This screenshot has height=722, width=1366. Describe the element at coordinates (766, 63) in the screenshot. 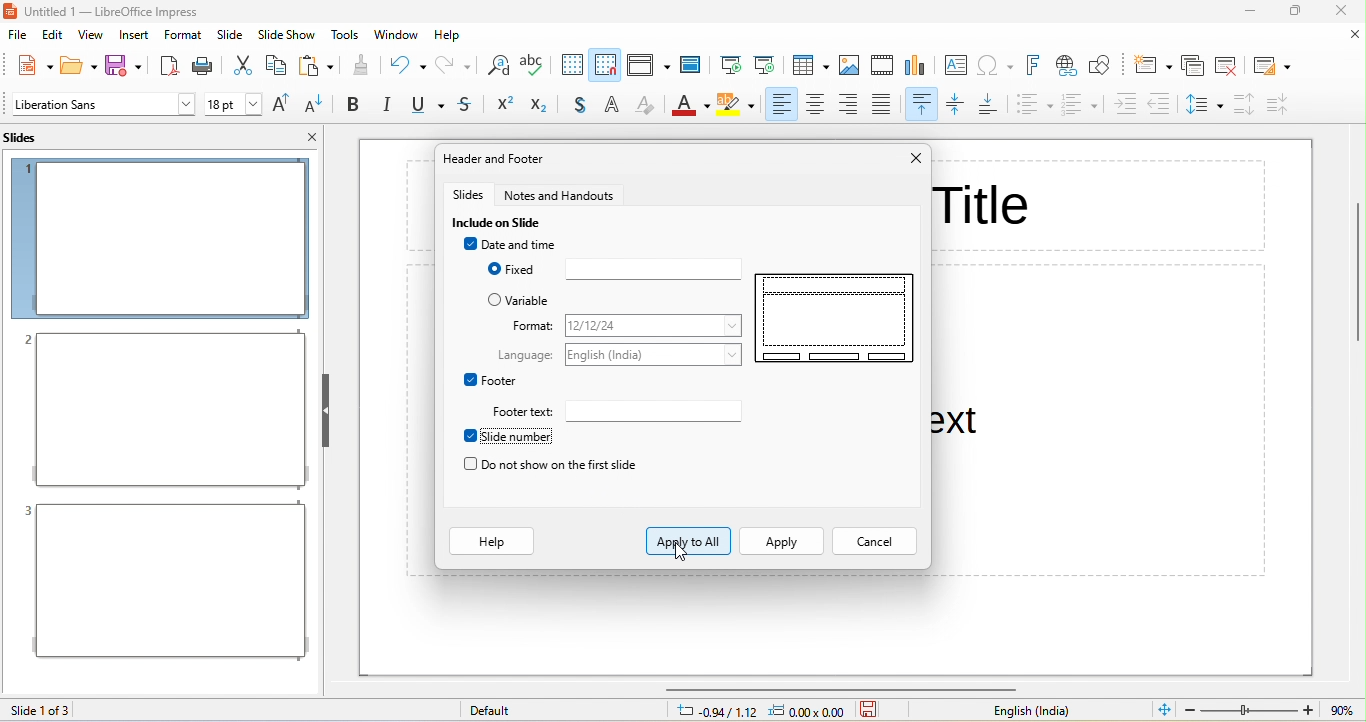

I see `current slide` at that location.